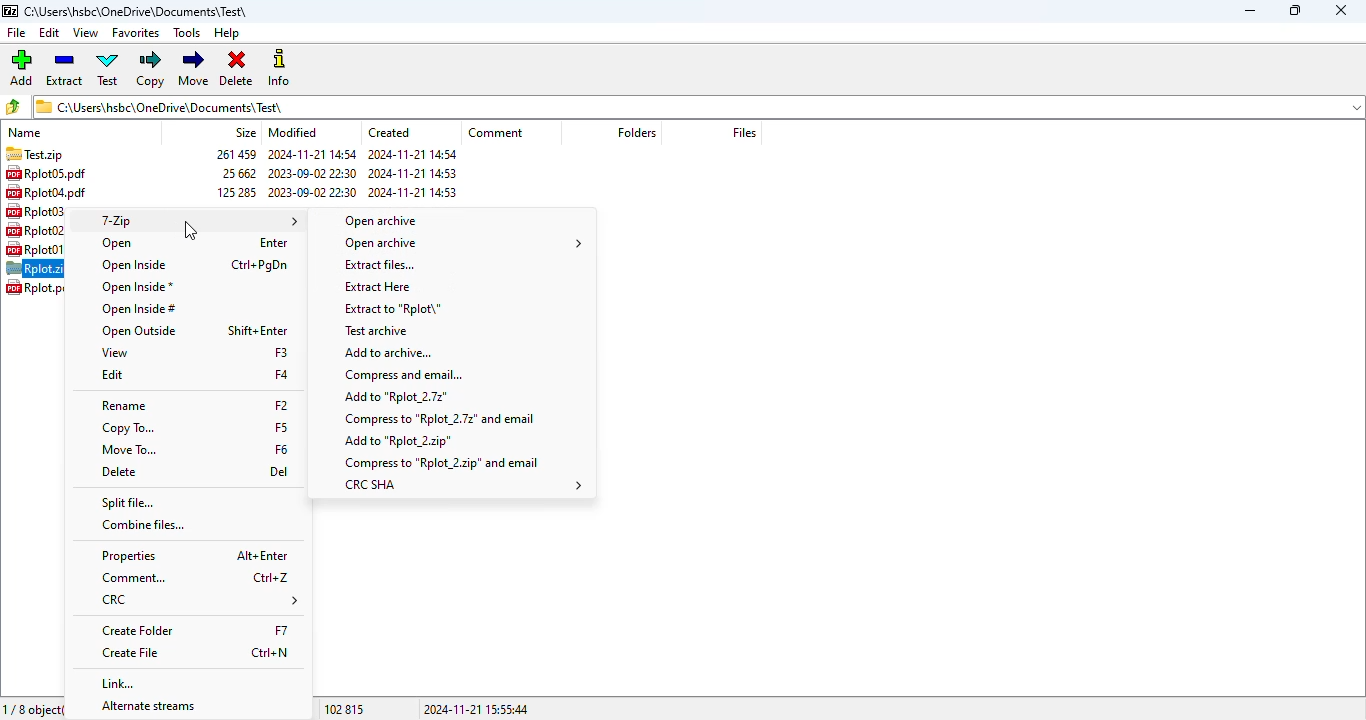 The width and height of the screenshot is (1366, 720). Describe the element at coordinates (1343, 10) in the screenshot. I see `close` at that location.